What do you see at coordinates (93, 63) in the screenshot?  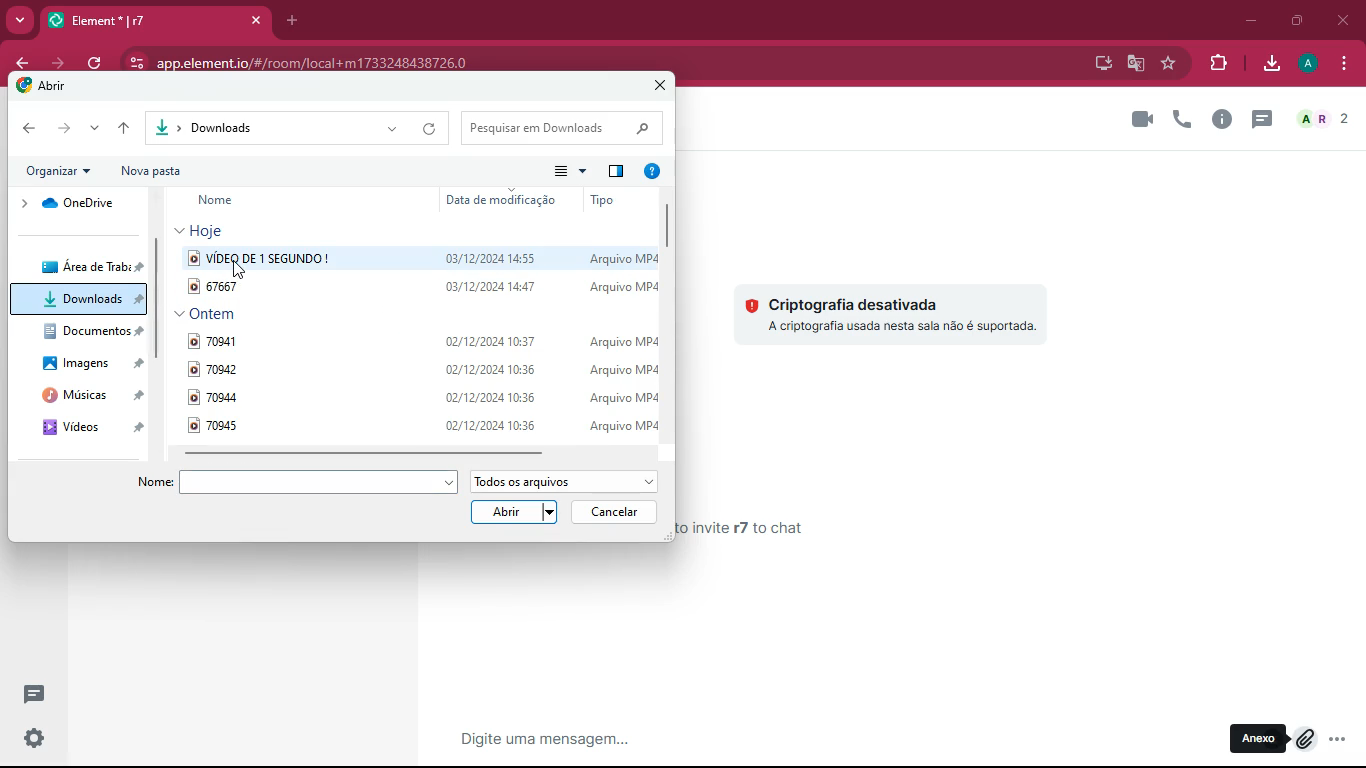 I see `refresh` at bounding box center [93, 63].